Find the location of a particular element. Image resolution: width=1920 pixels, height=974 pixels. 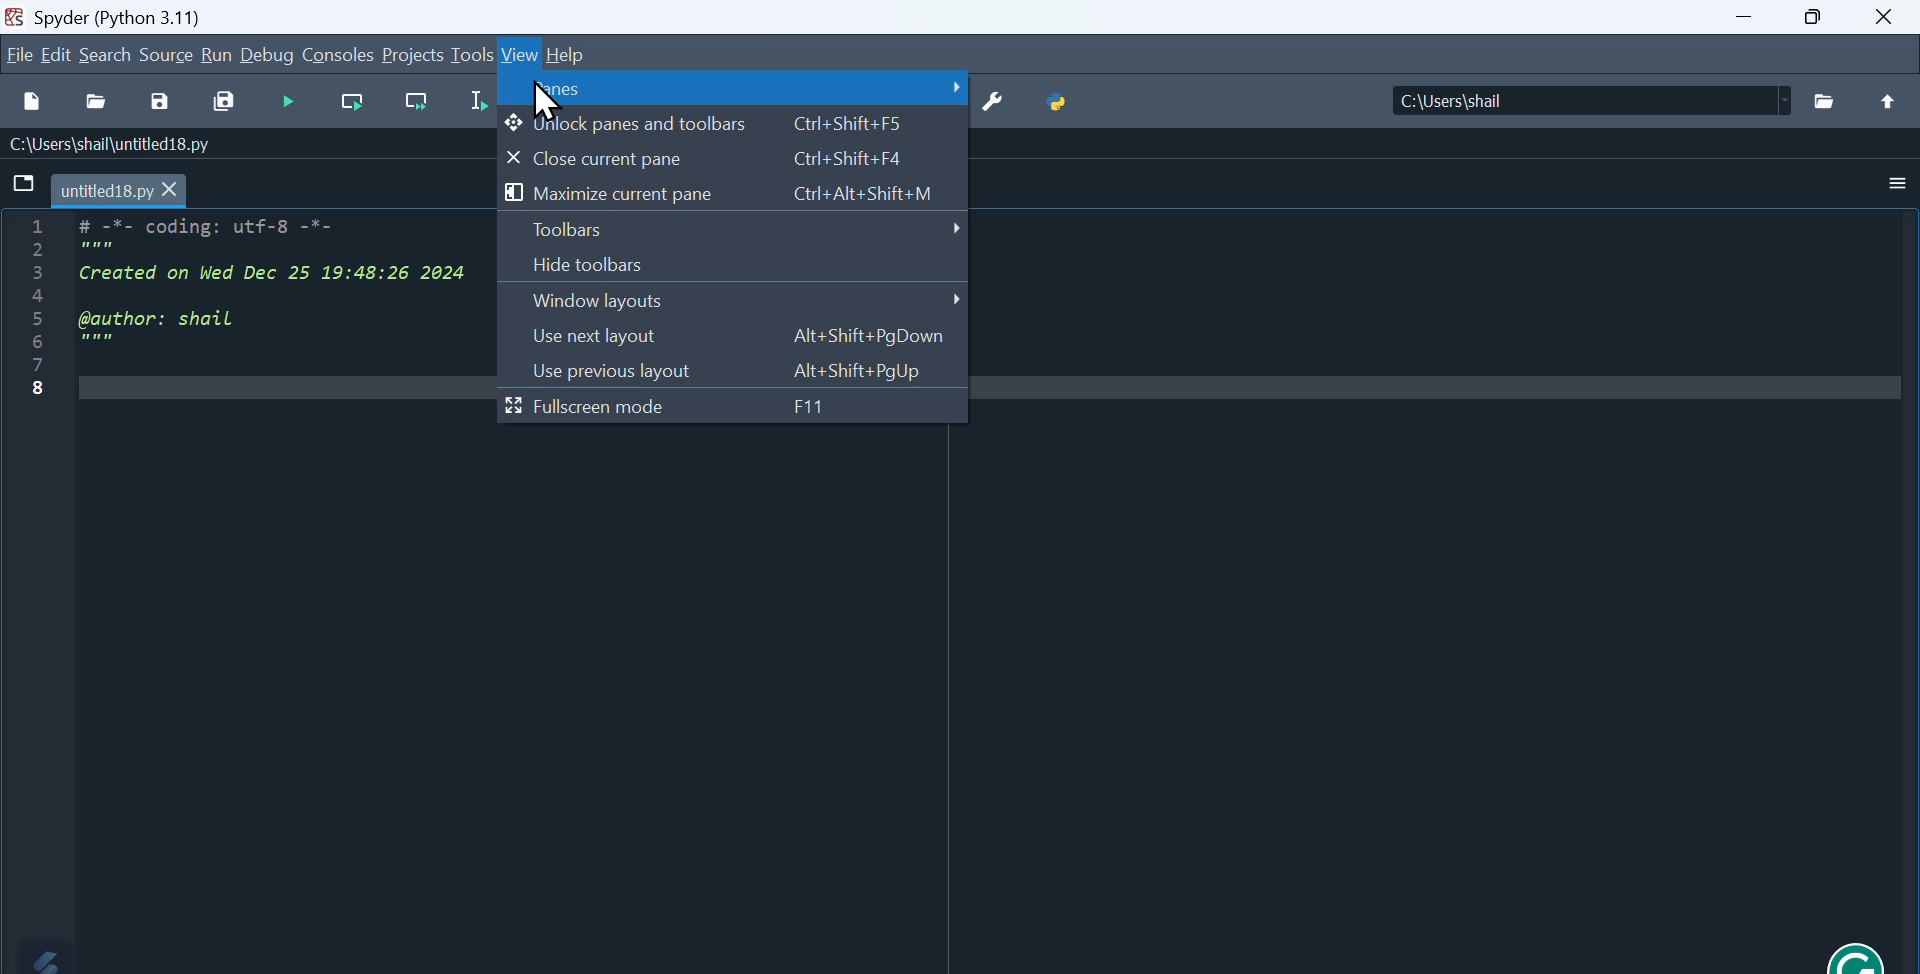

Save all is located at coordinates (226, 99).